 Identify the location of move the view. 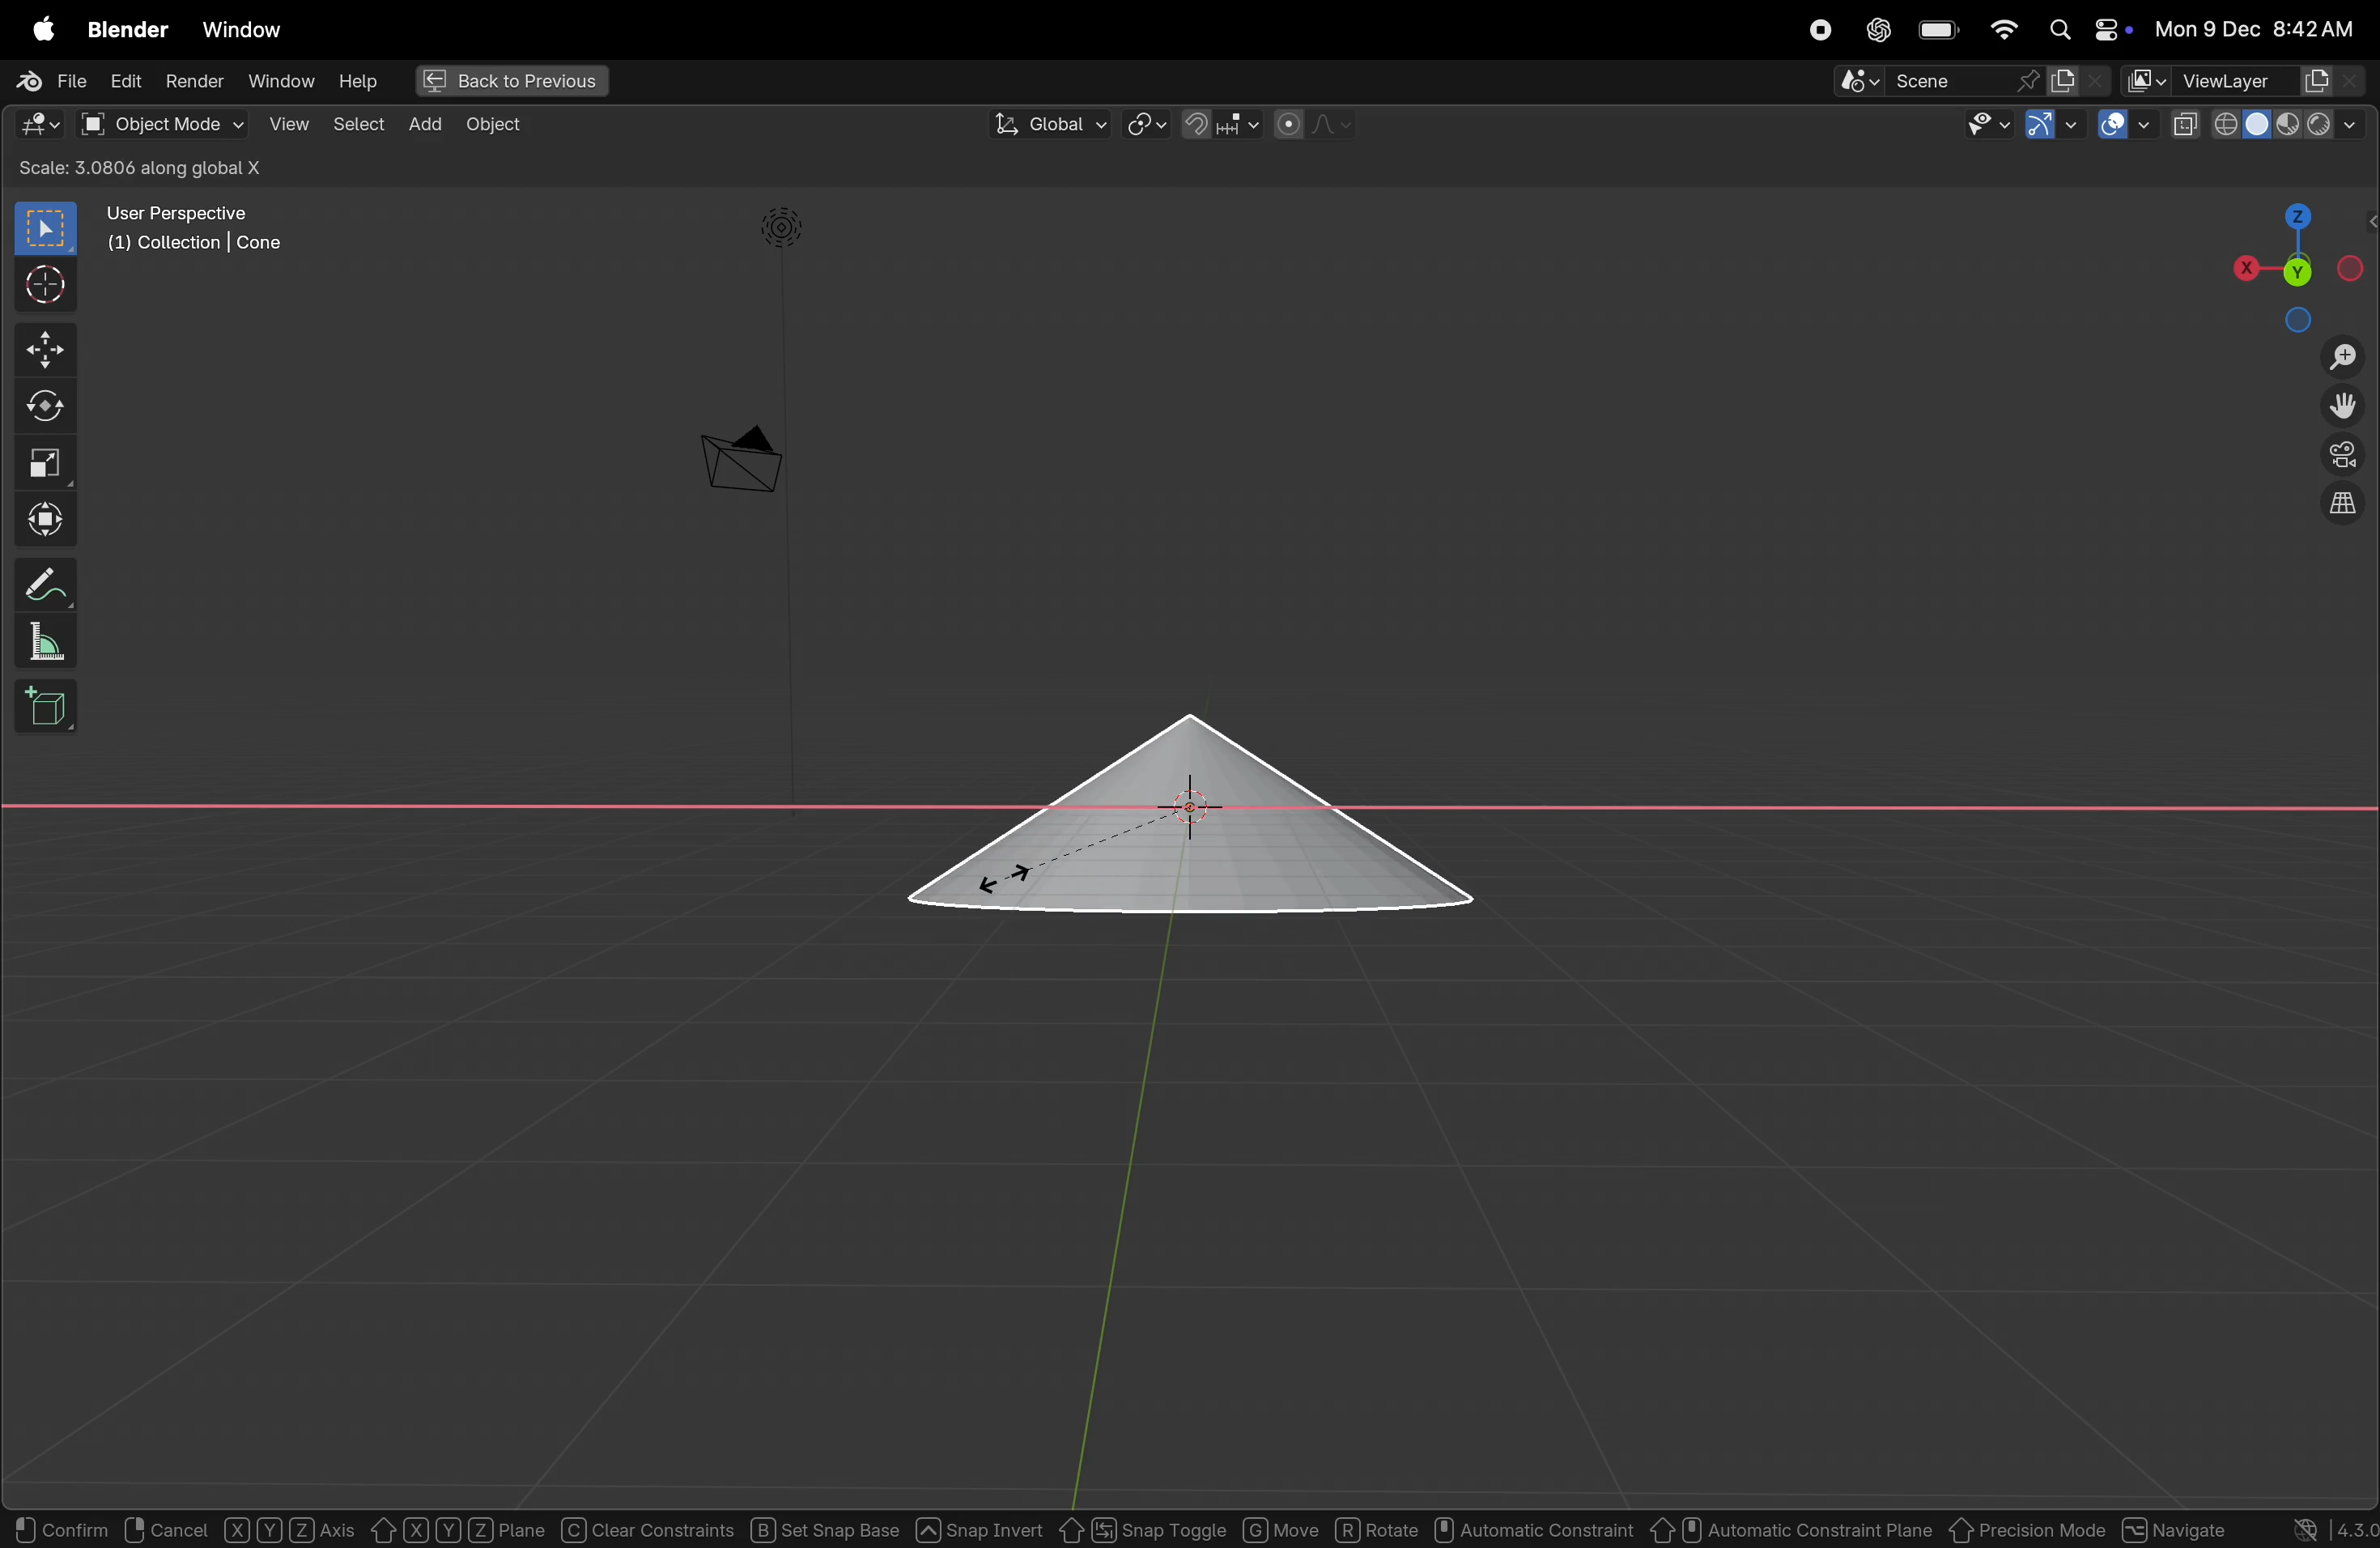
(2343, 405).